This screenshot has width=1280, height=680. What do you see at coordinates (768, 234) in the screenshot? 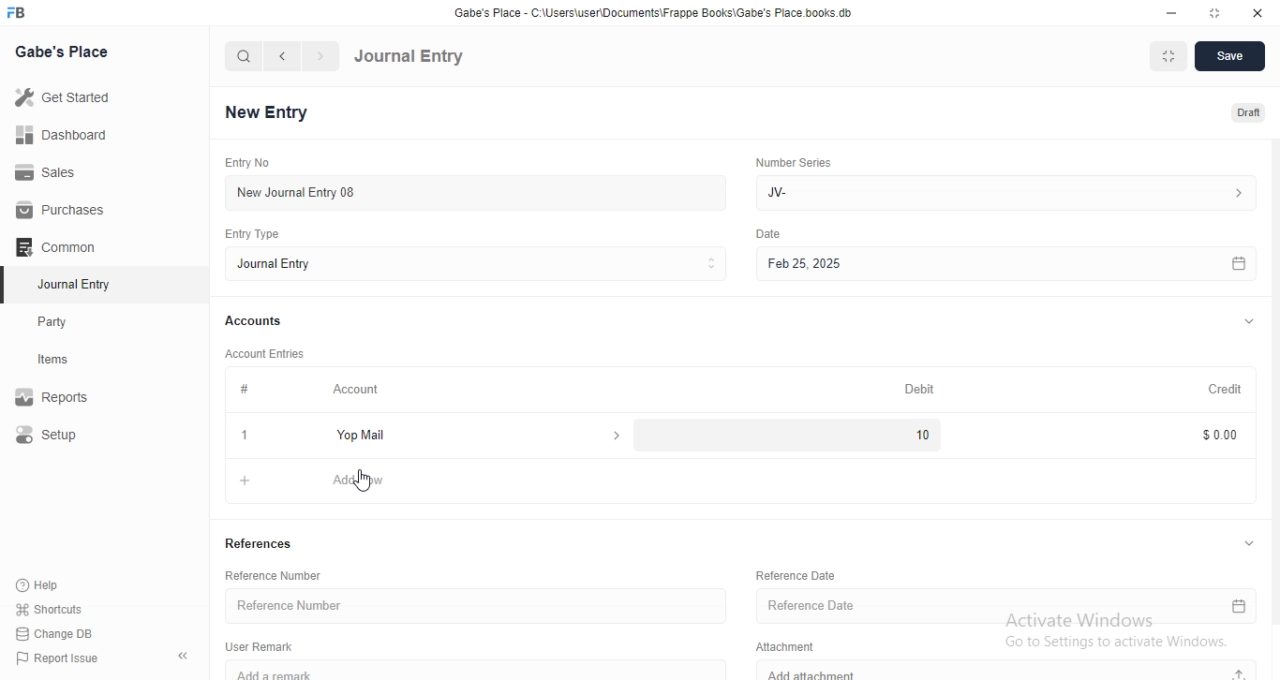
I see `` at bounding box center [768, 234].